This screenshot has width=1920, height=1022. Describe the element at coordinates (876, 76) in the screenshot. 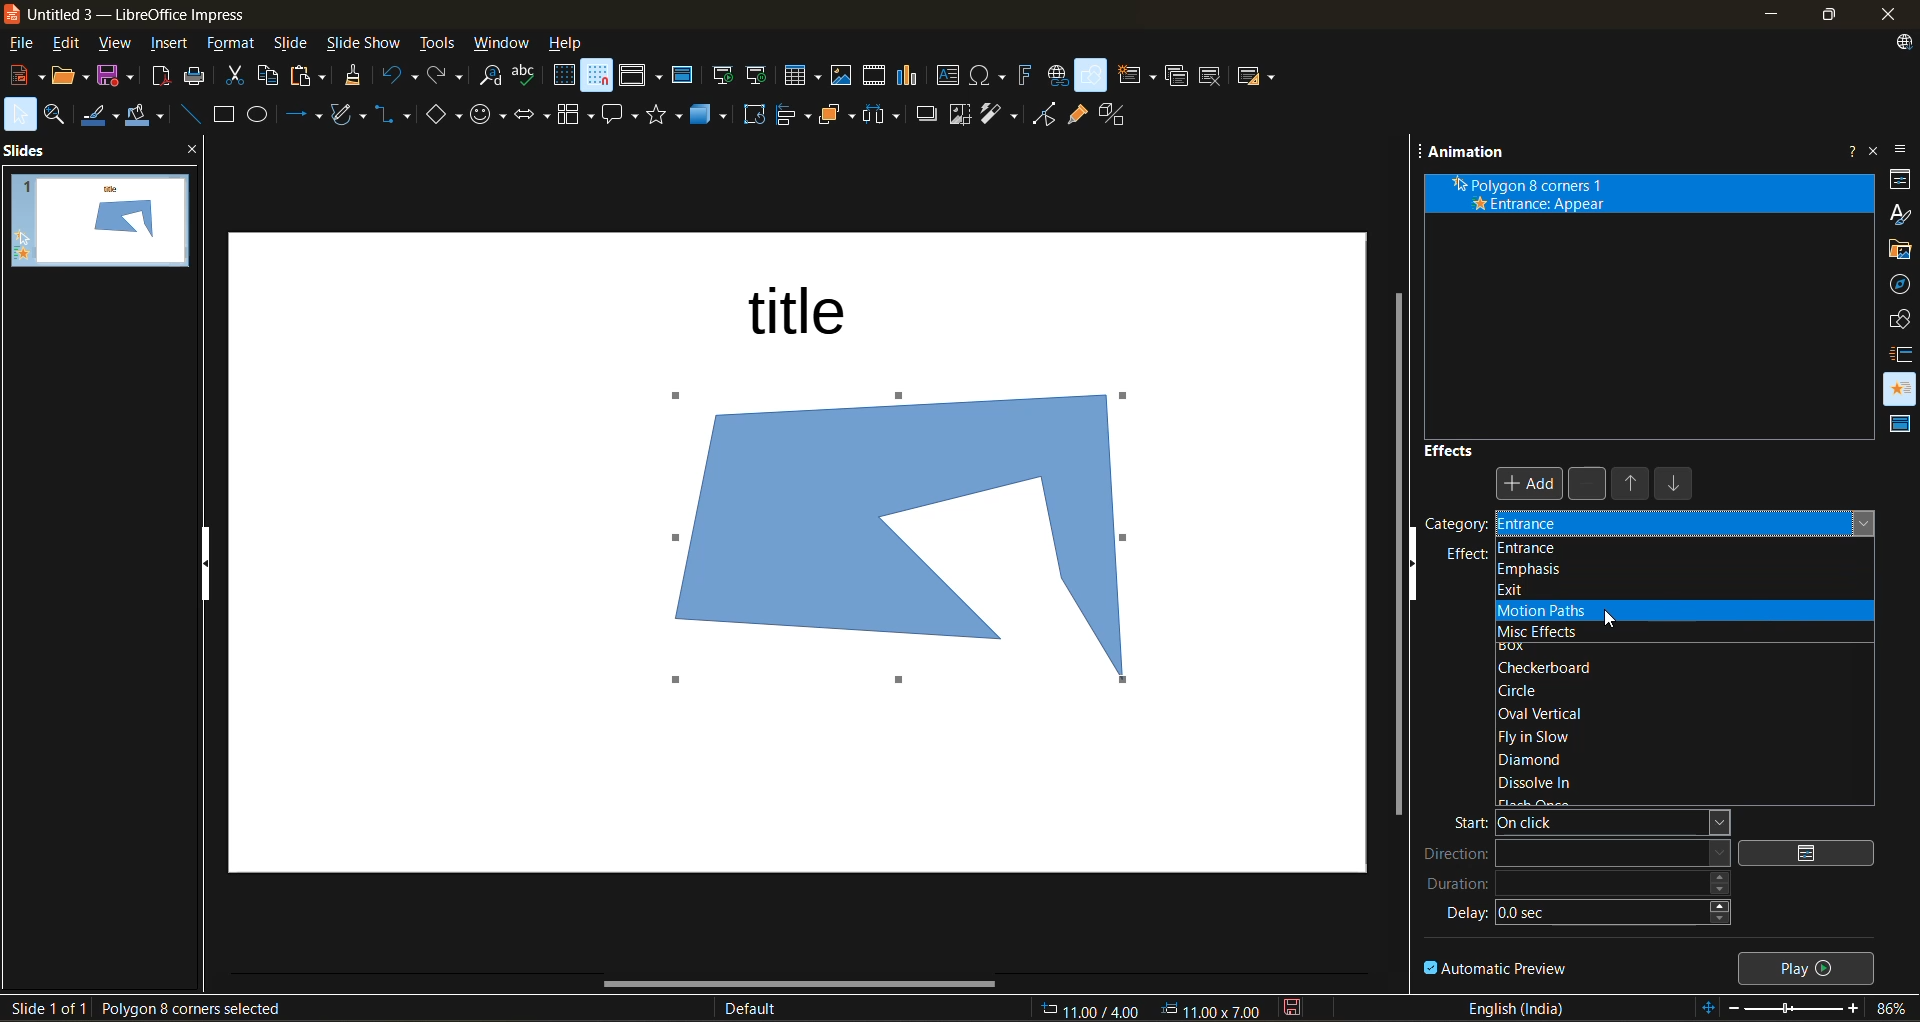

I see `insert audio or video` at that location.